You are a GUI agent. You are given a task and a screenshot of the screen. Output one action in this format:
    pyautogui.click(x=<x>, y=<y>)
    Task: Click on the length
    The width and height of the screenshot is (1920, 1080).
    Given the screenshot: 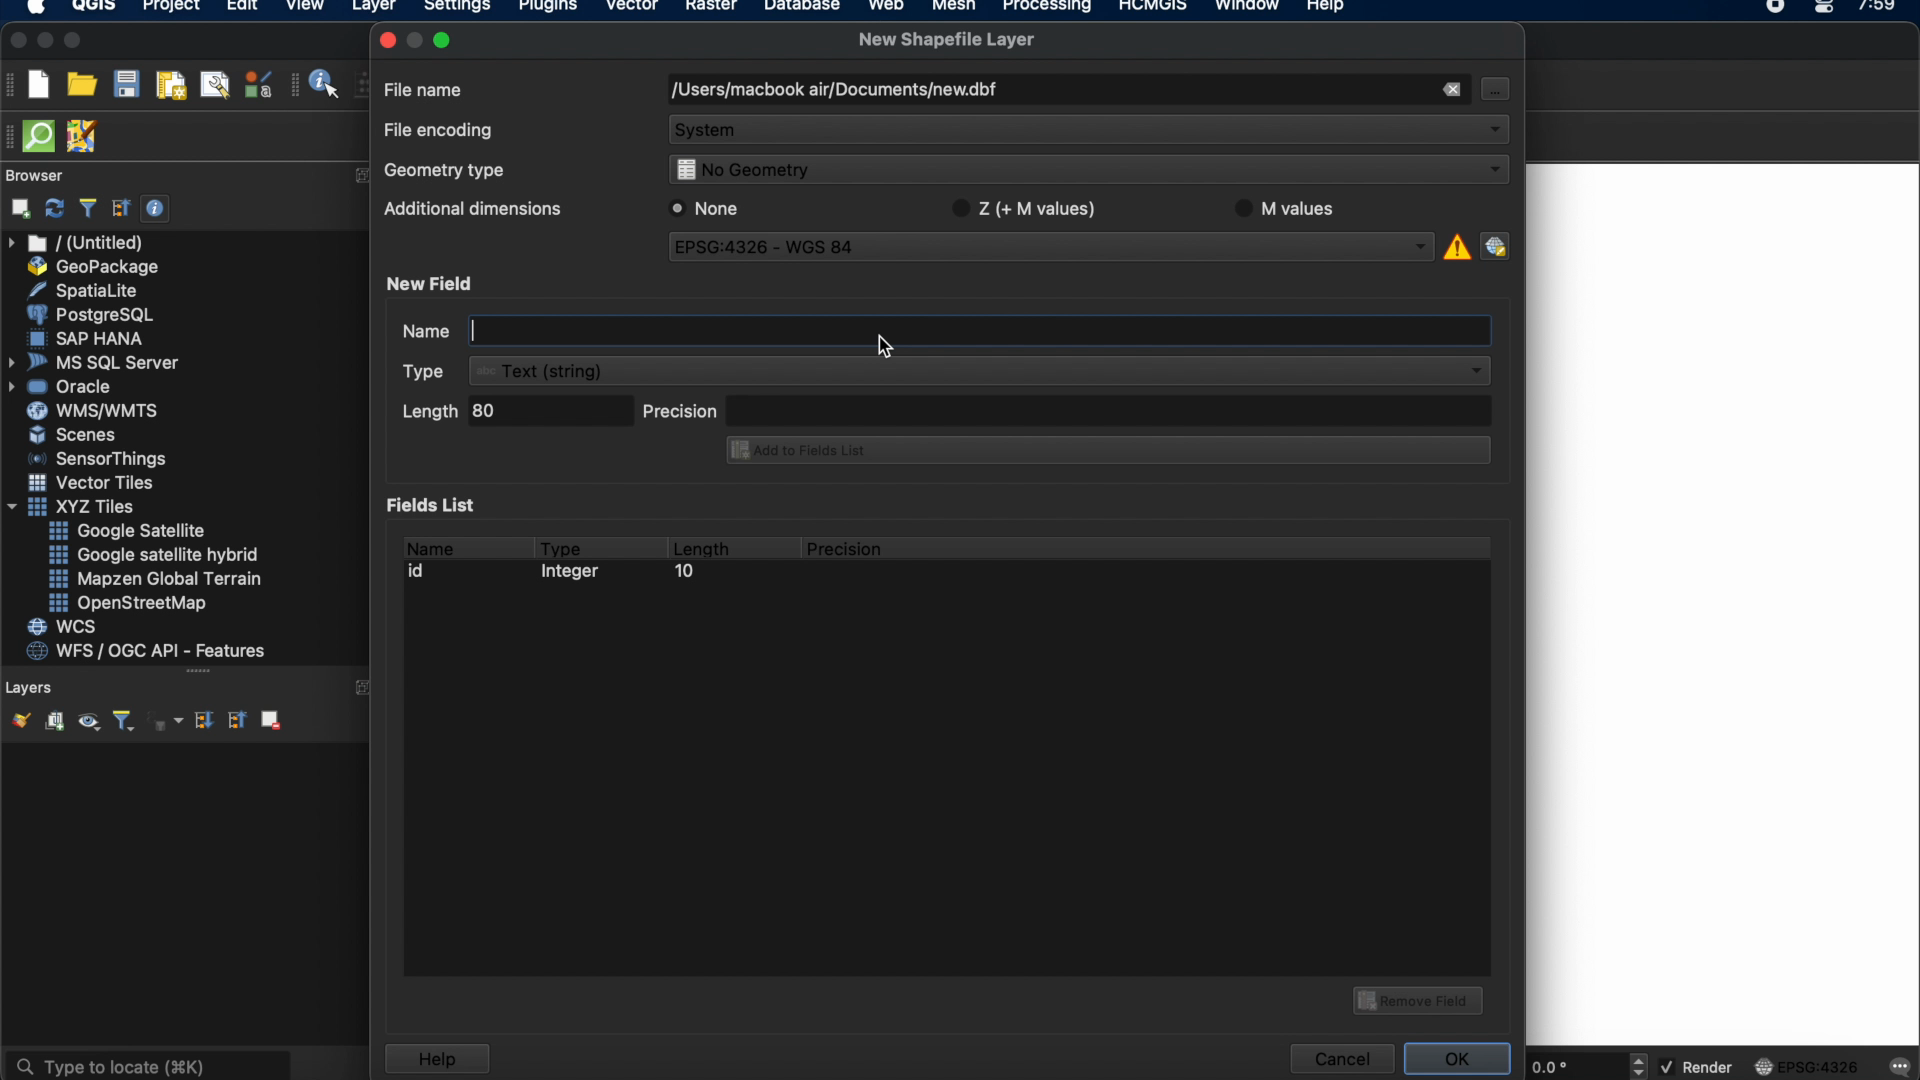 What is the action you would take?
    pyautogui.click(x=700, y=545)
    